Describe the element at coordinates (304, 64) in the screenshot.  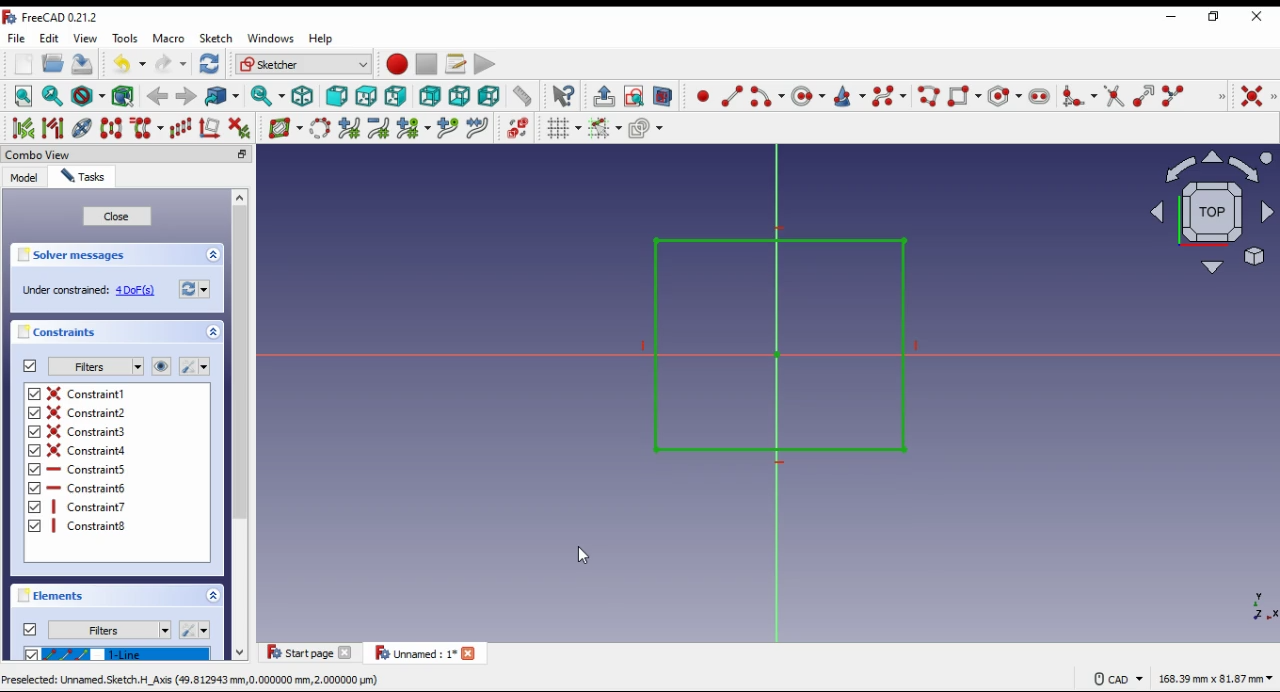
I see `workbench selection` at that location.